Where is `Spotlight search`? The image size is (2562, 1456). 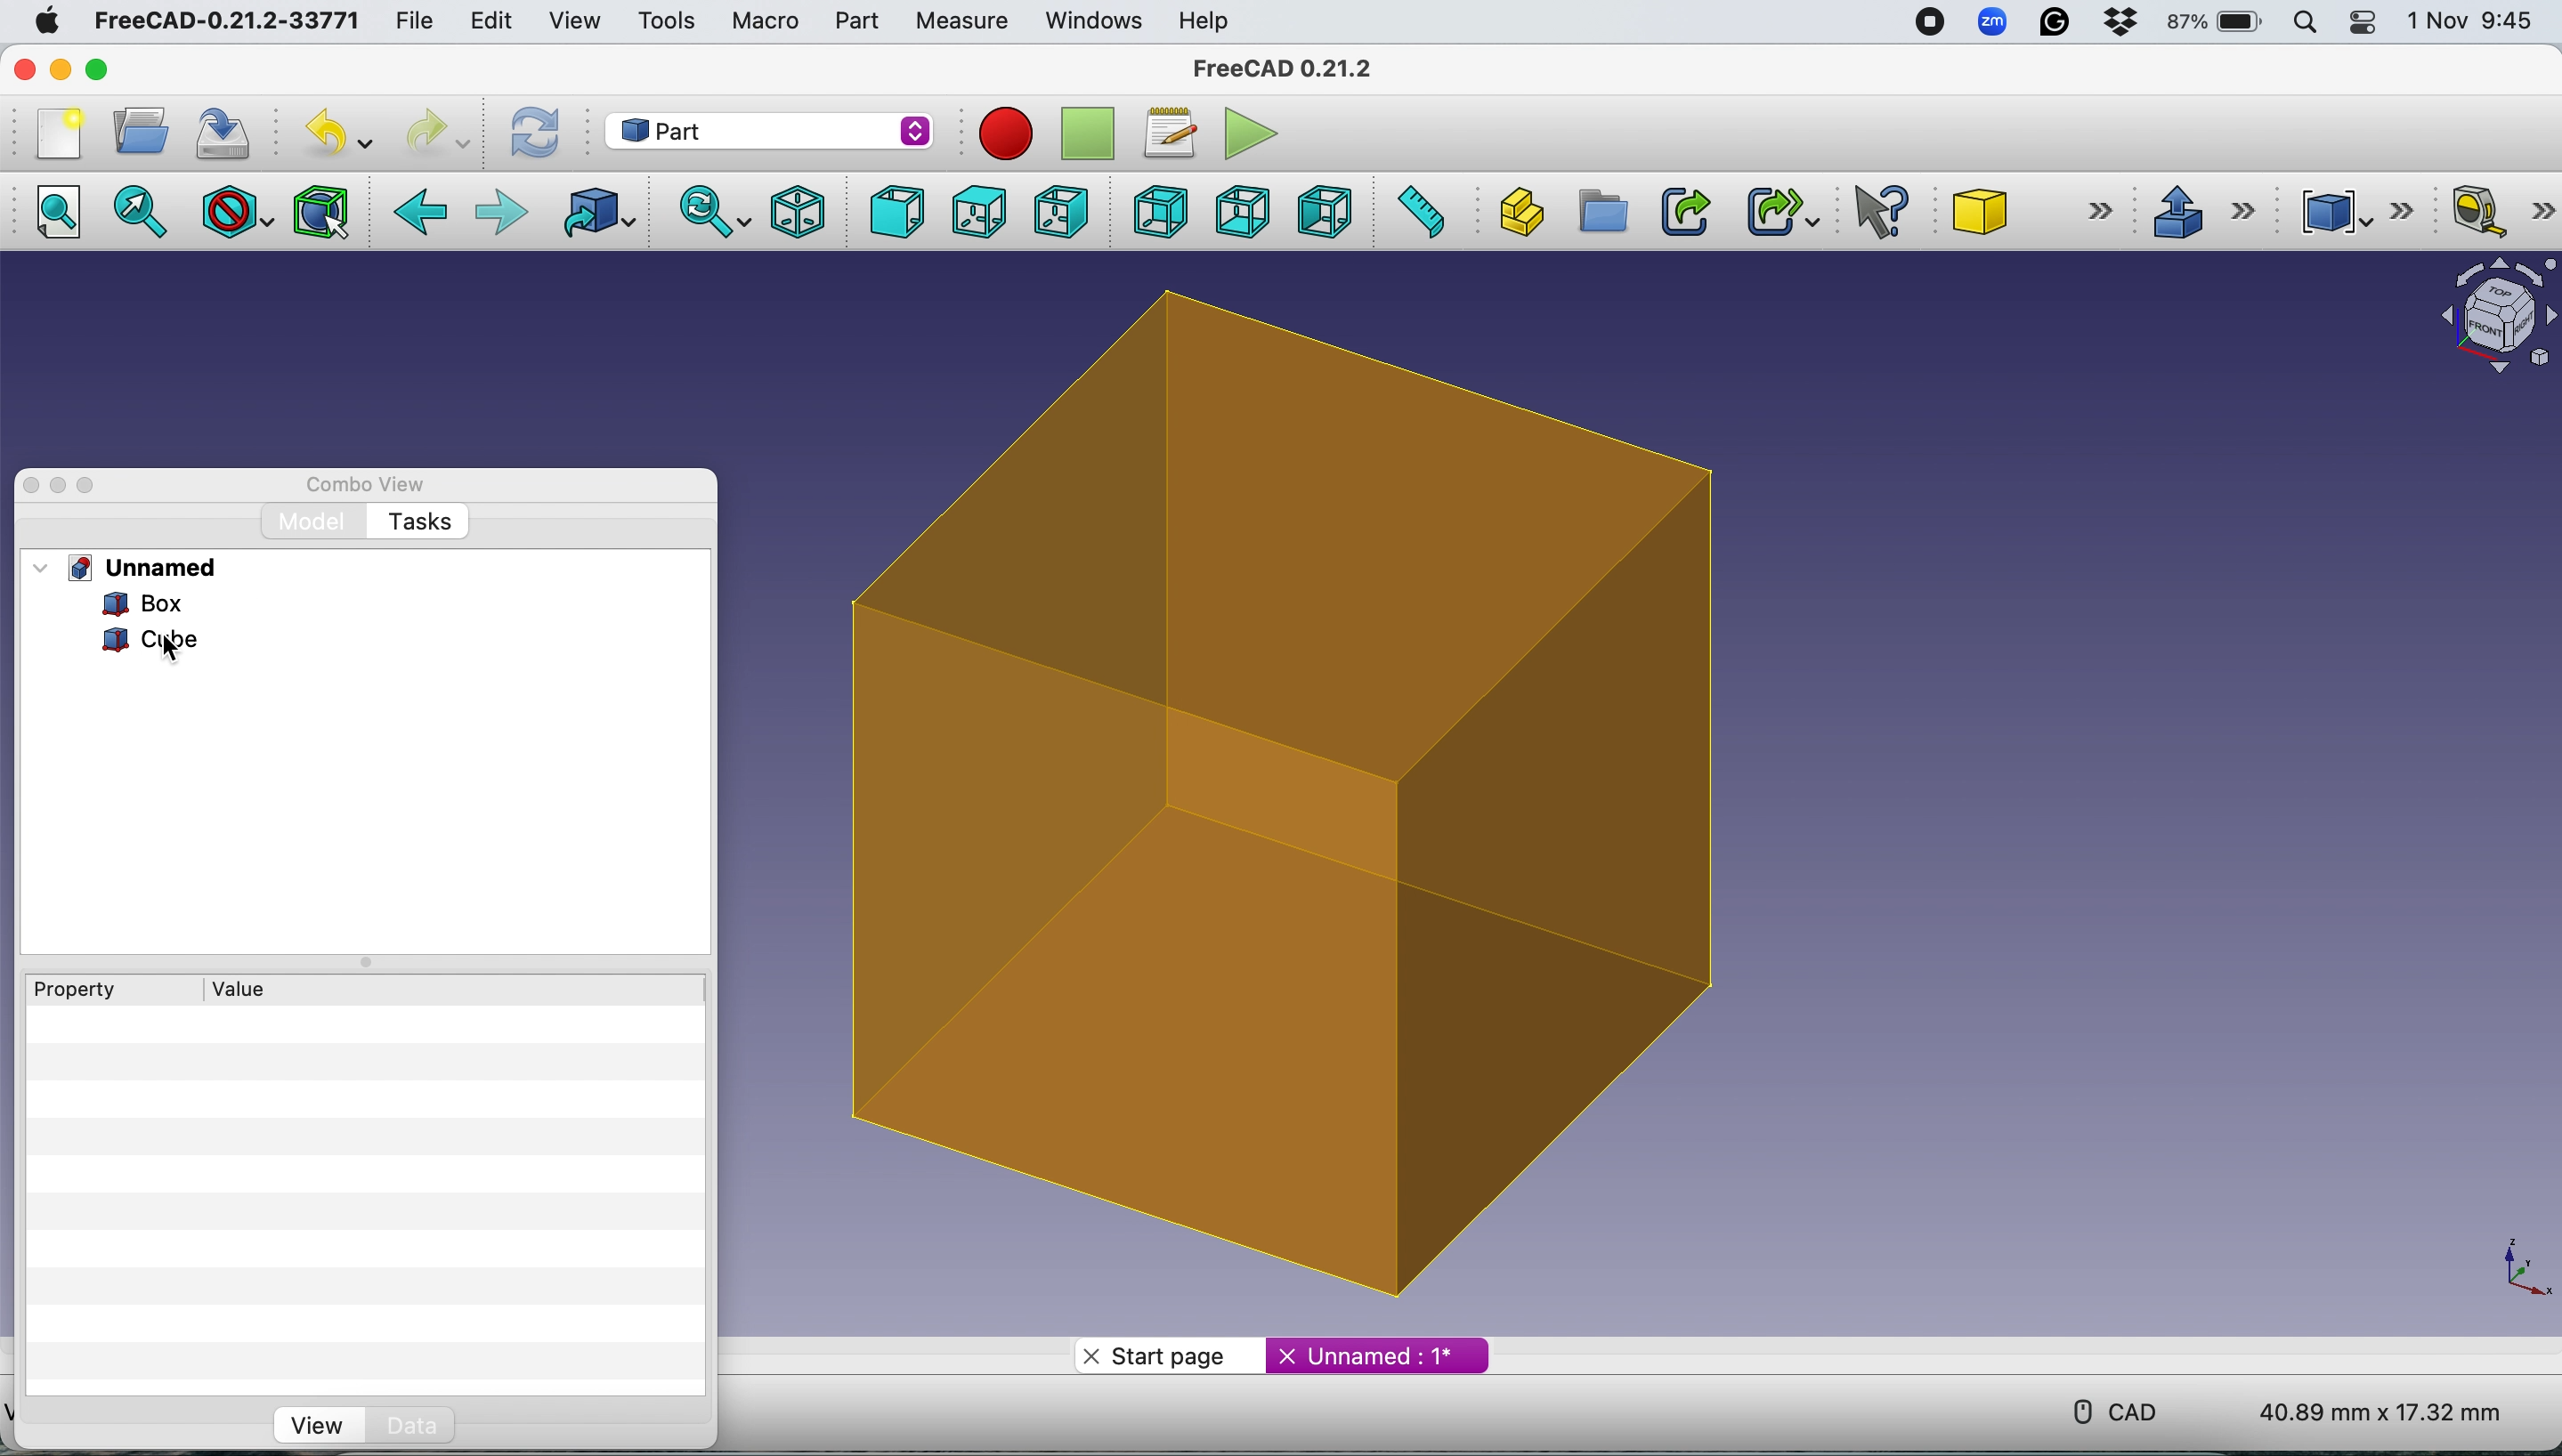 Spotlight search is located at coordinates (2310, 22).